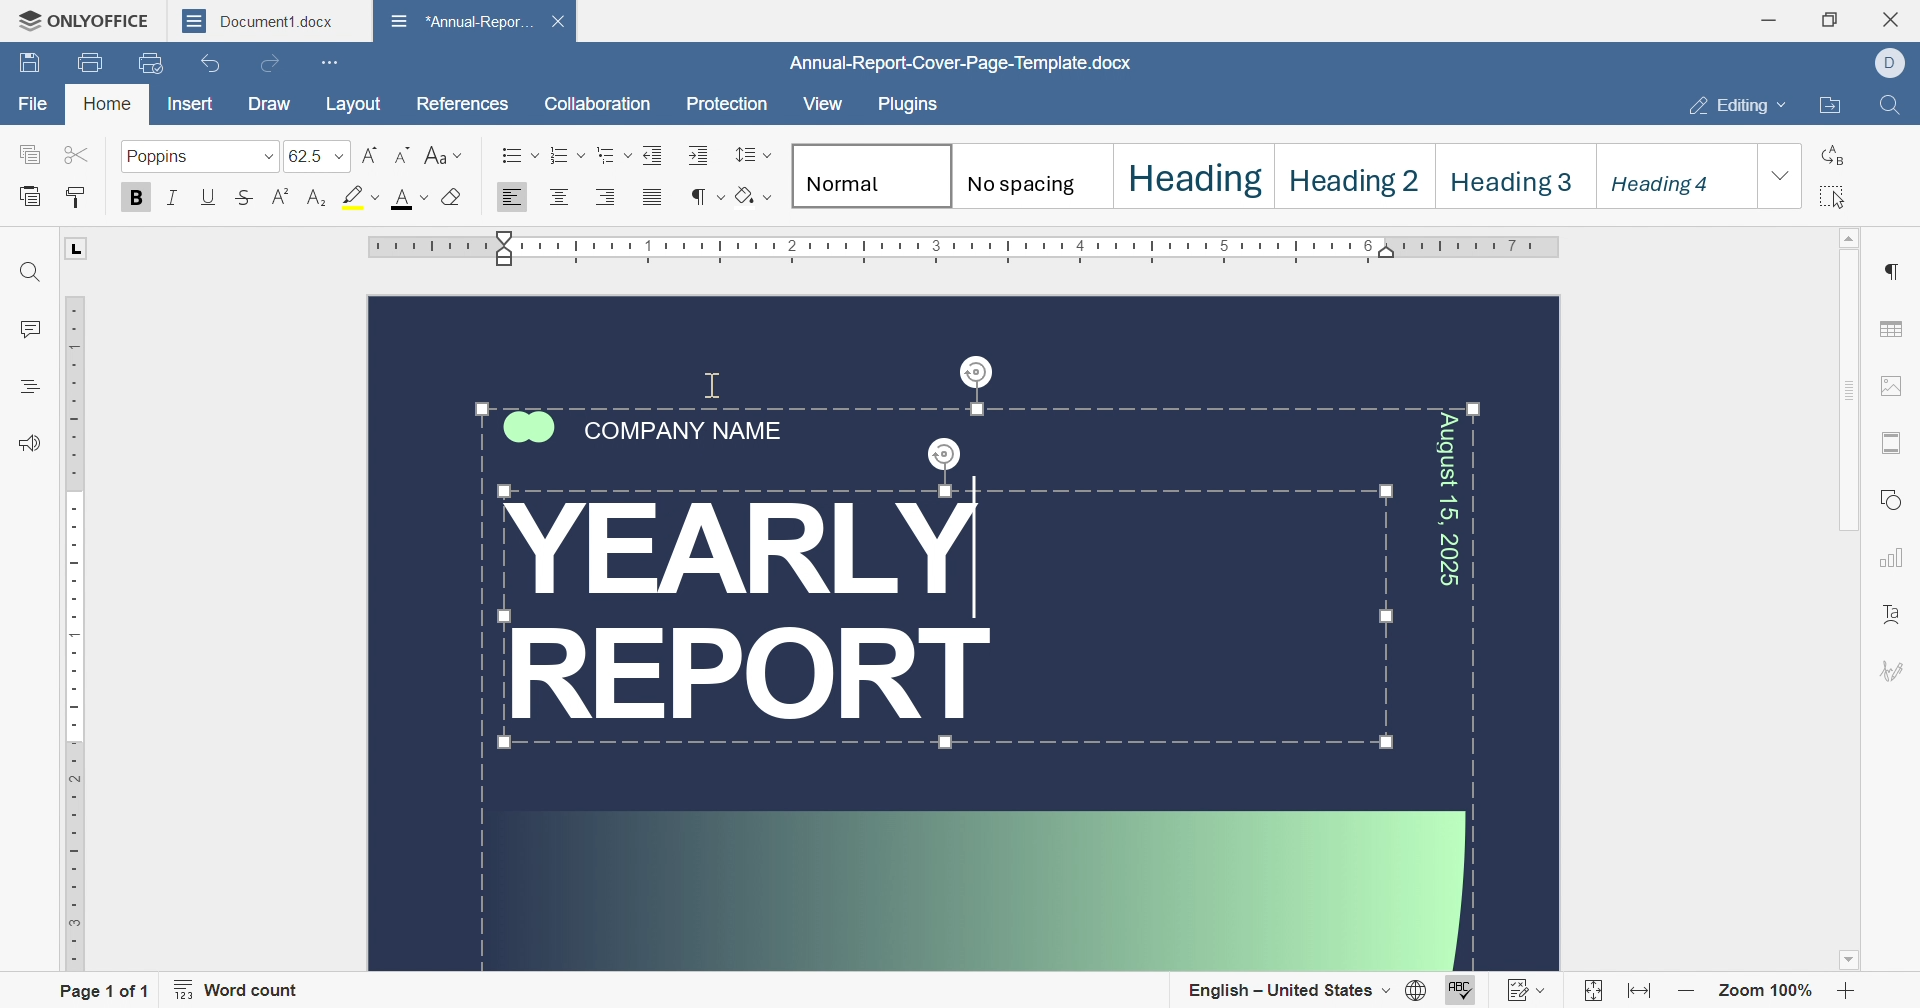  What do you see at coordinates (1895, 671) in the screenshot?
I see `signature settings` at bounding box center [1895, 671].